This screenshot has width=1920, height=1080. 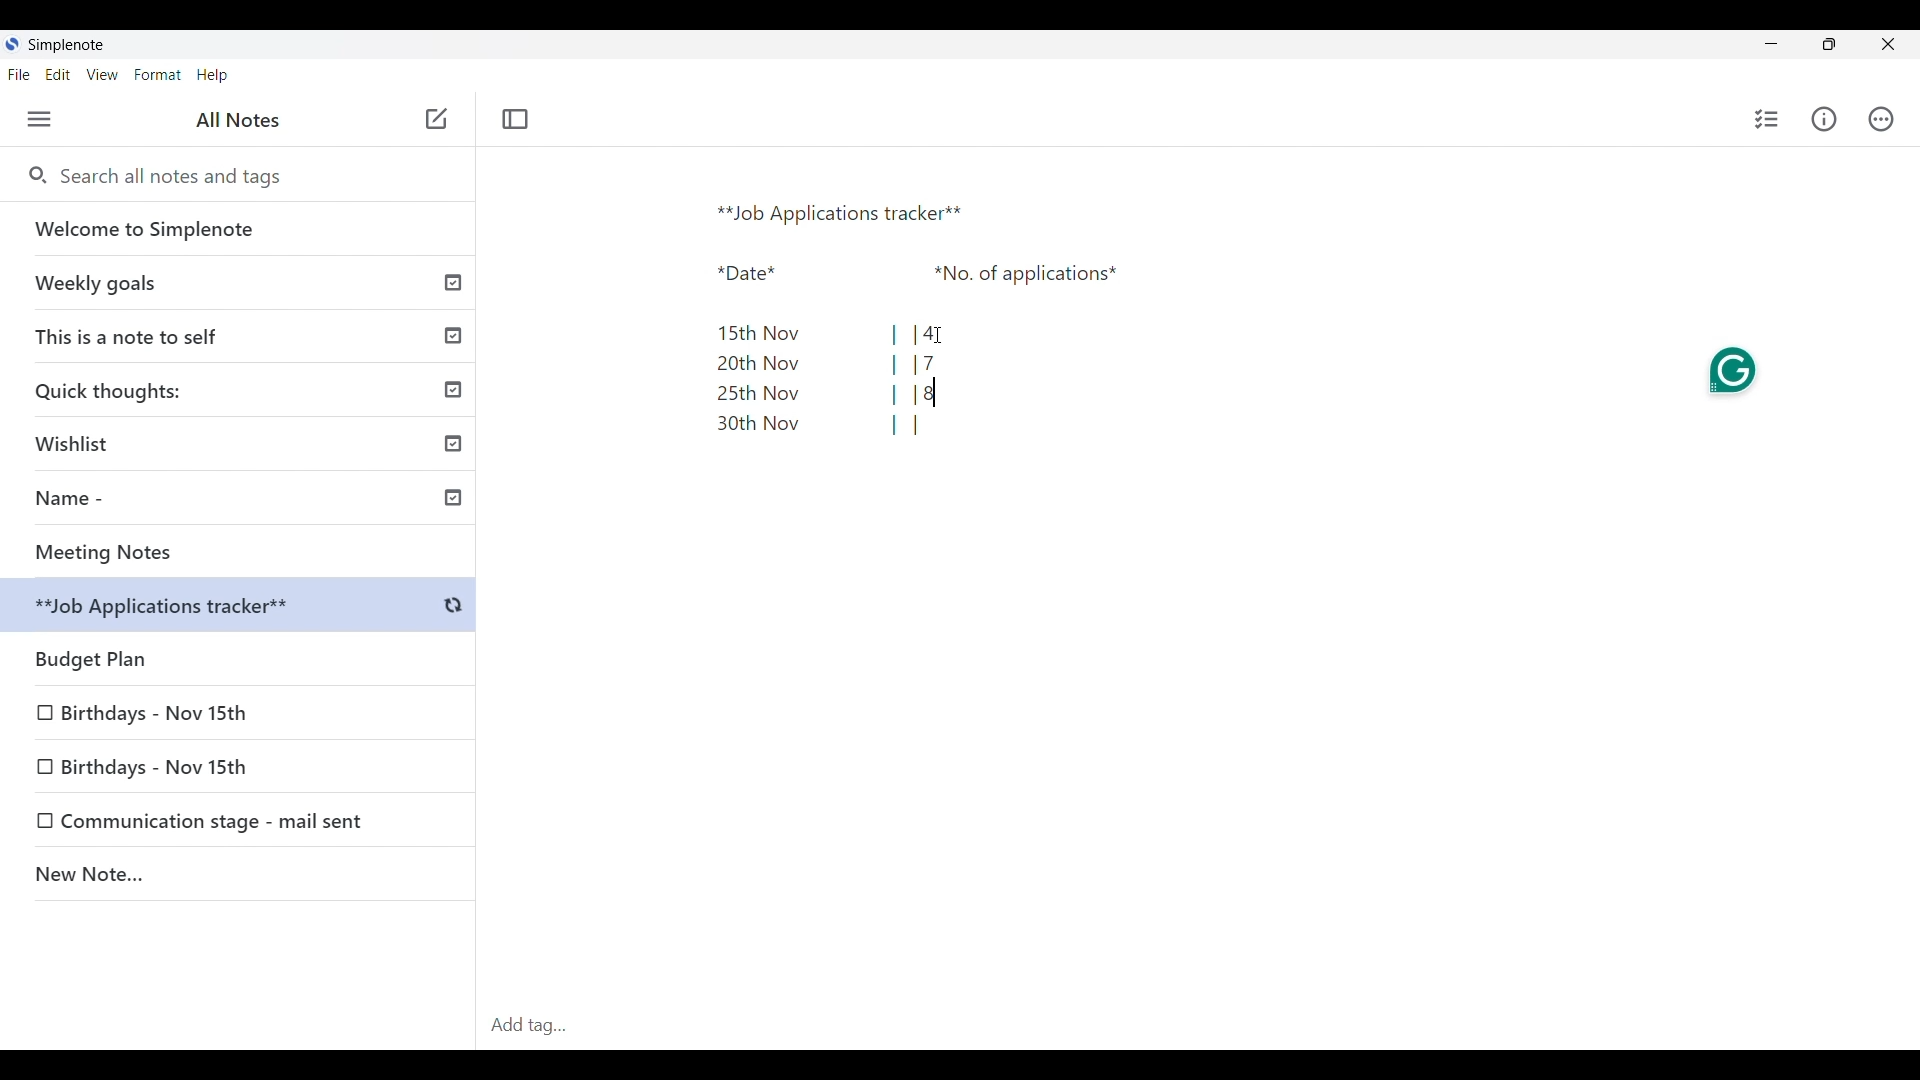 What do you see at coordinates (242, 608) in the screenshot?
I see `Budget Plan` at bounding box center [242, 608].